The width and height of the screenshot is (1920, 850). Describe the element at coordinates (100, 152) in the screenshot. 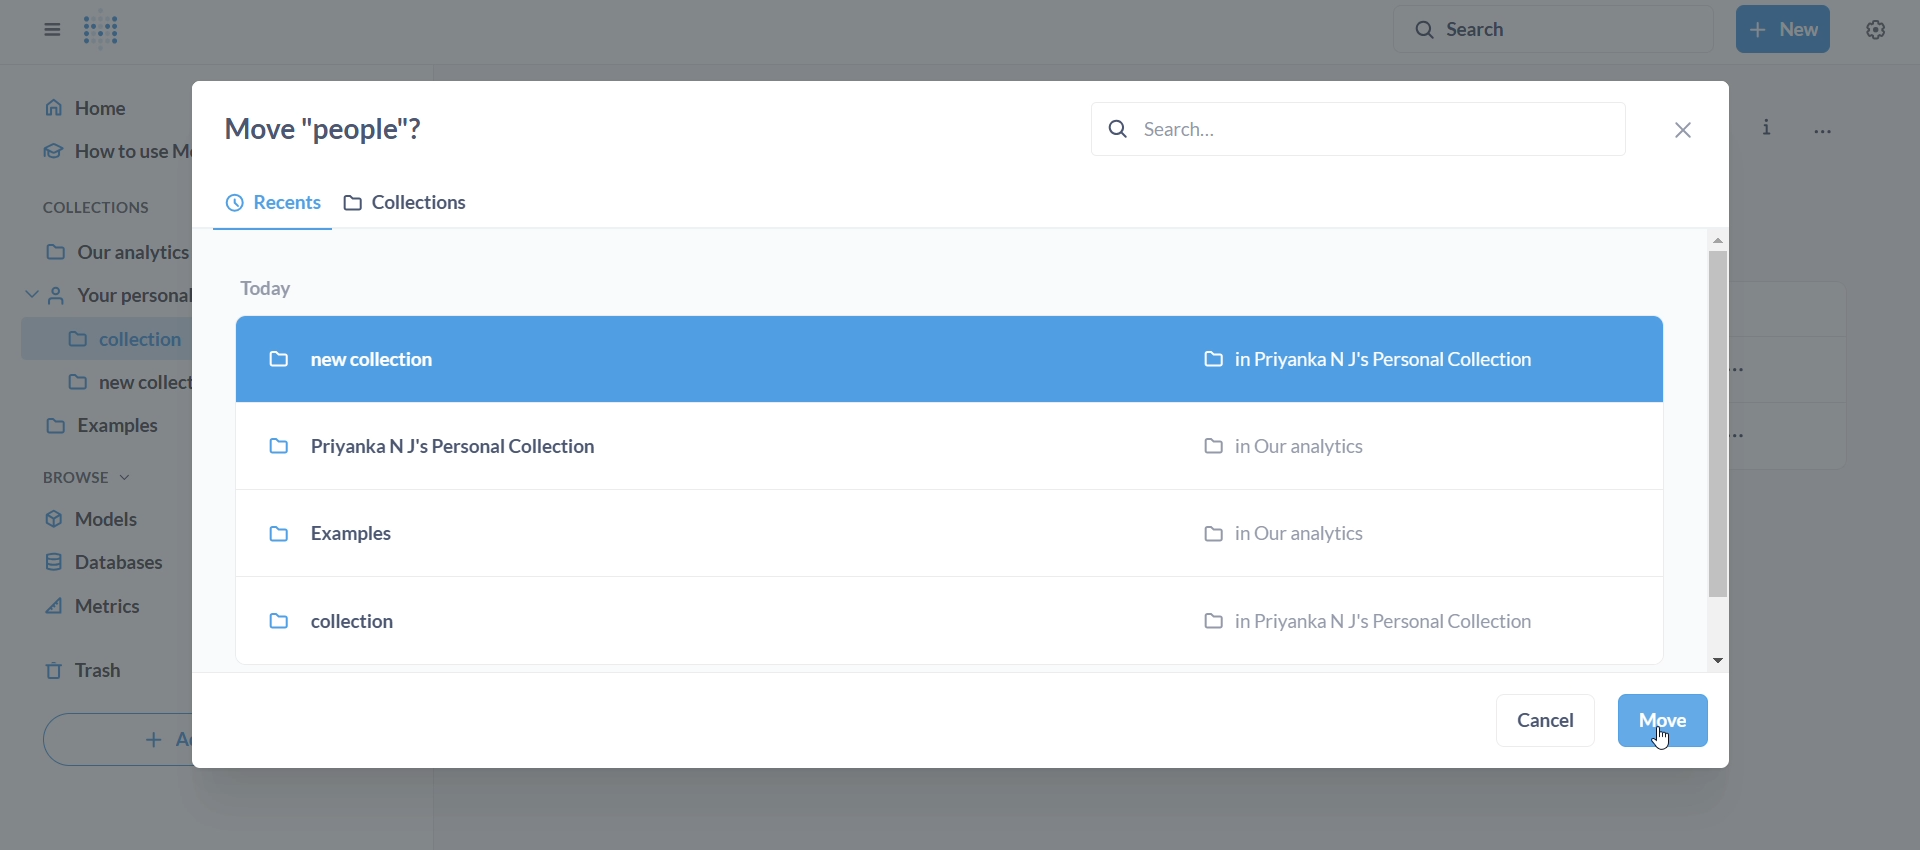

I see `how to use` at that location.